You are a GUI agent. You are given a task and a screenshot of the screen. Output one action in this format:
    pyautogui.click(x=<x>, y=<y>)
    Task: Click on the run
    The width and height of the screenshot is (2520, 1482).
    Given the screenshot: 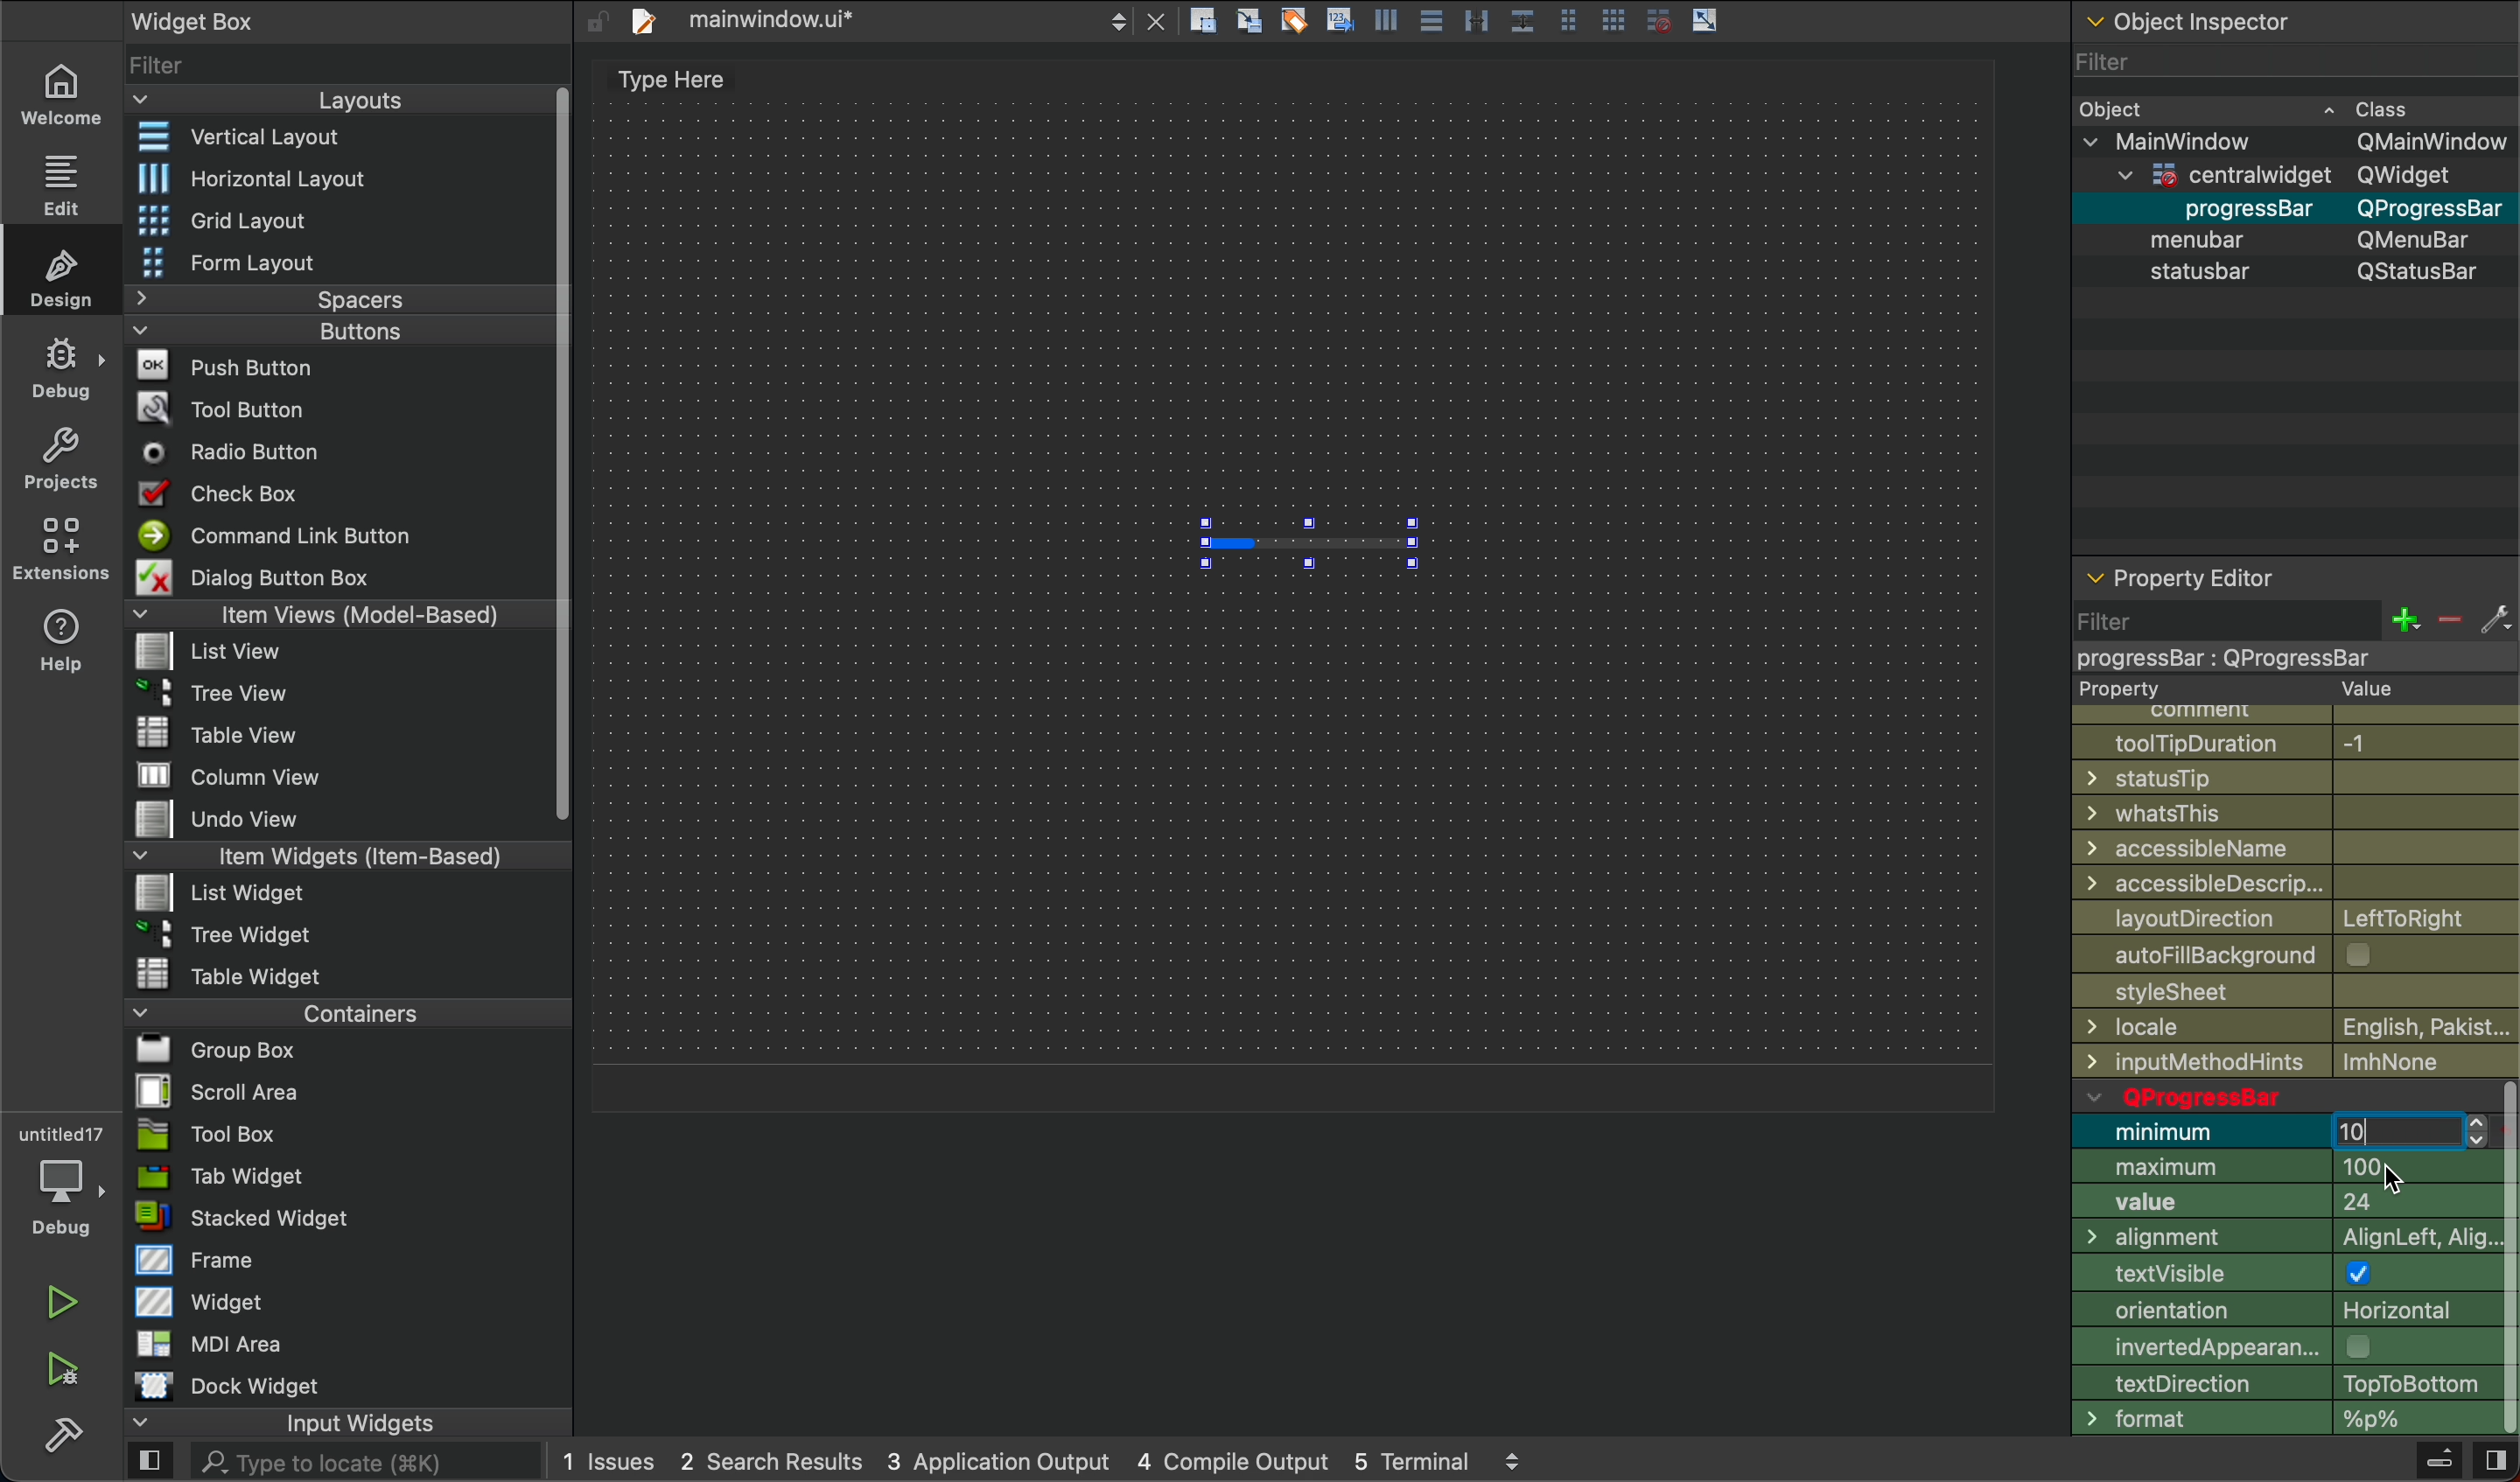 What is the action you would take?
    pyautogui.click(x=63, y=1302)
    